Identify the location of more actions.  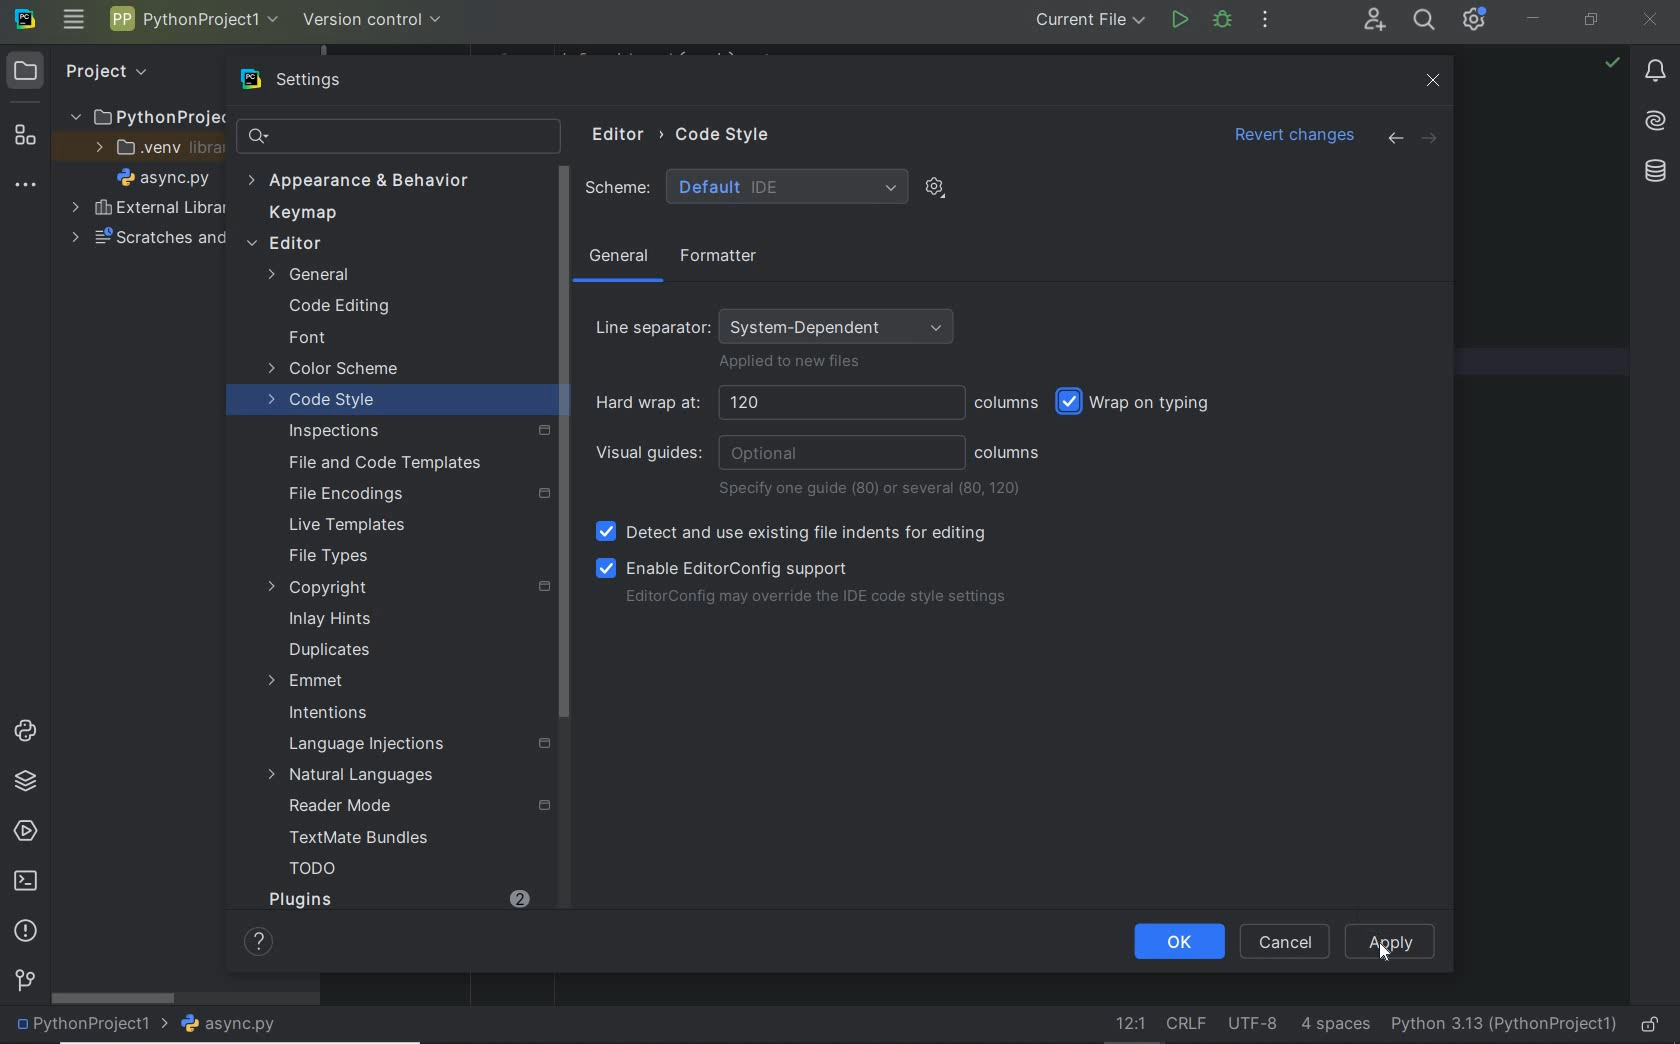
(1266, 22).